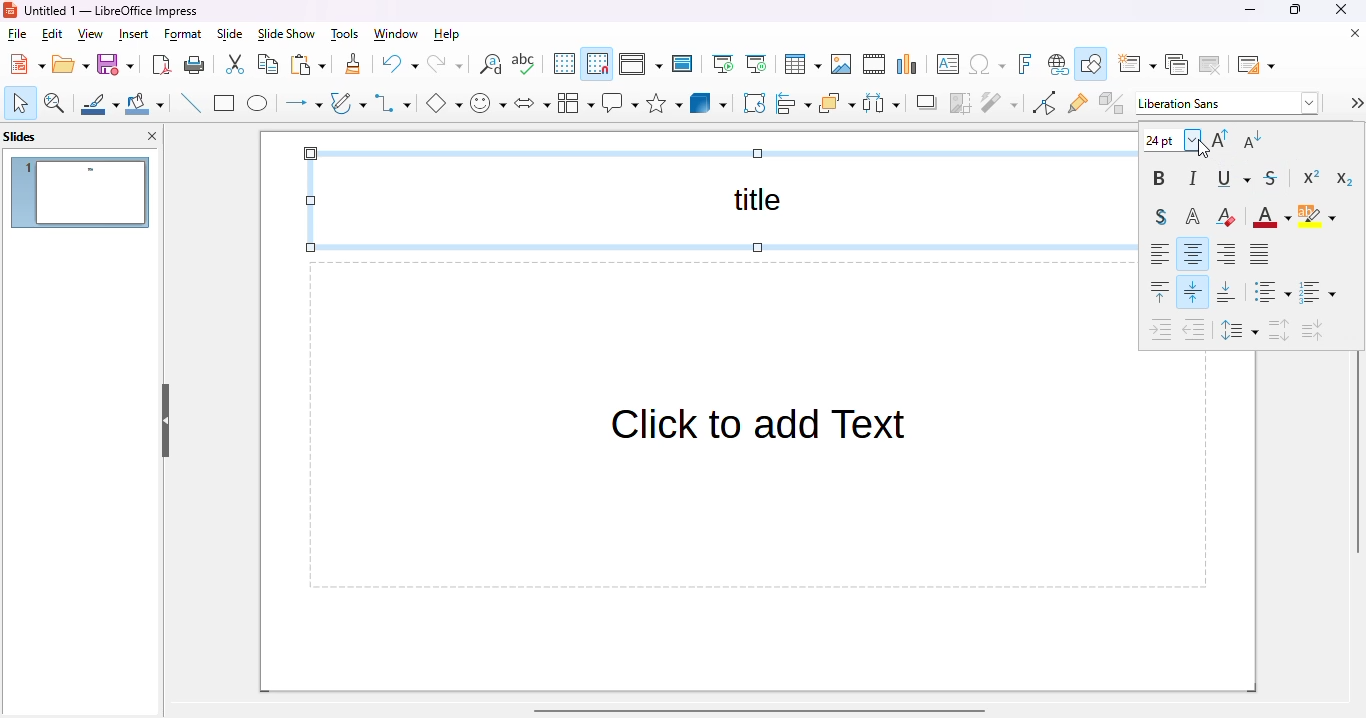  I want to click on minimize, so click(1252, 10).